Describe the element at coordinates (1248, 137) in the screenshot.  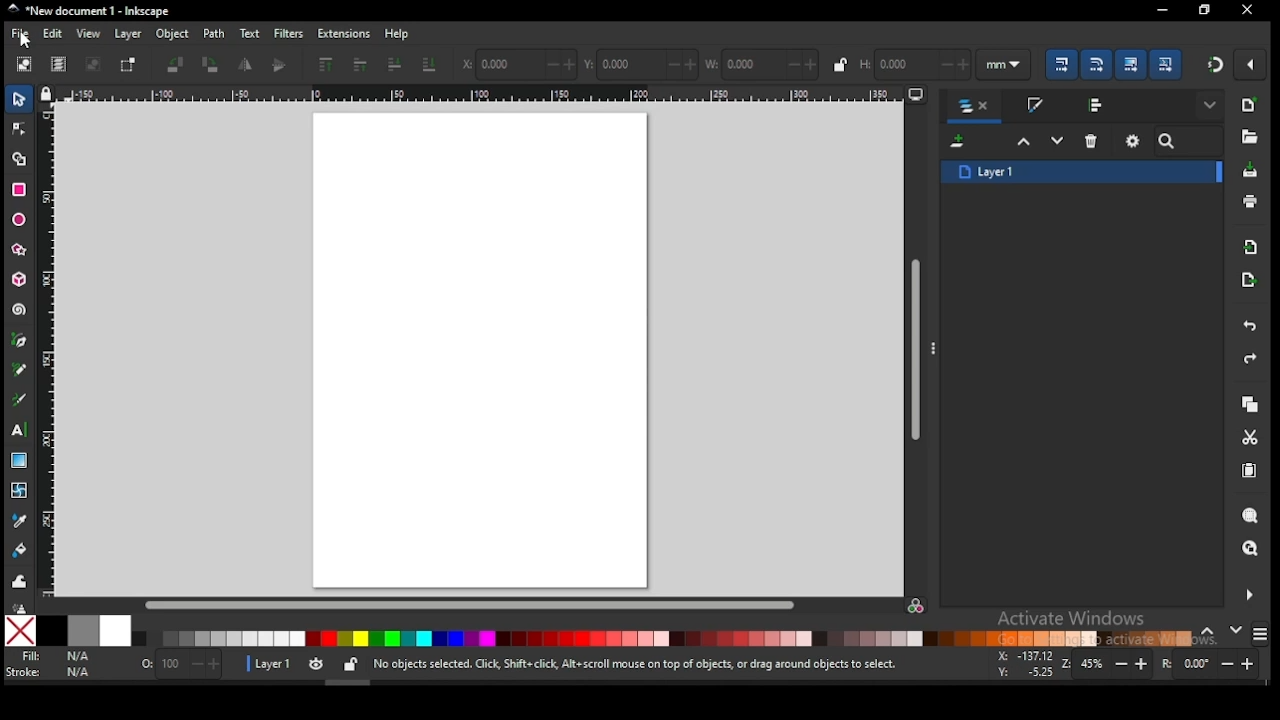
I see `open` at that location.